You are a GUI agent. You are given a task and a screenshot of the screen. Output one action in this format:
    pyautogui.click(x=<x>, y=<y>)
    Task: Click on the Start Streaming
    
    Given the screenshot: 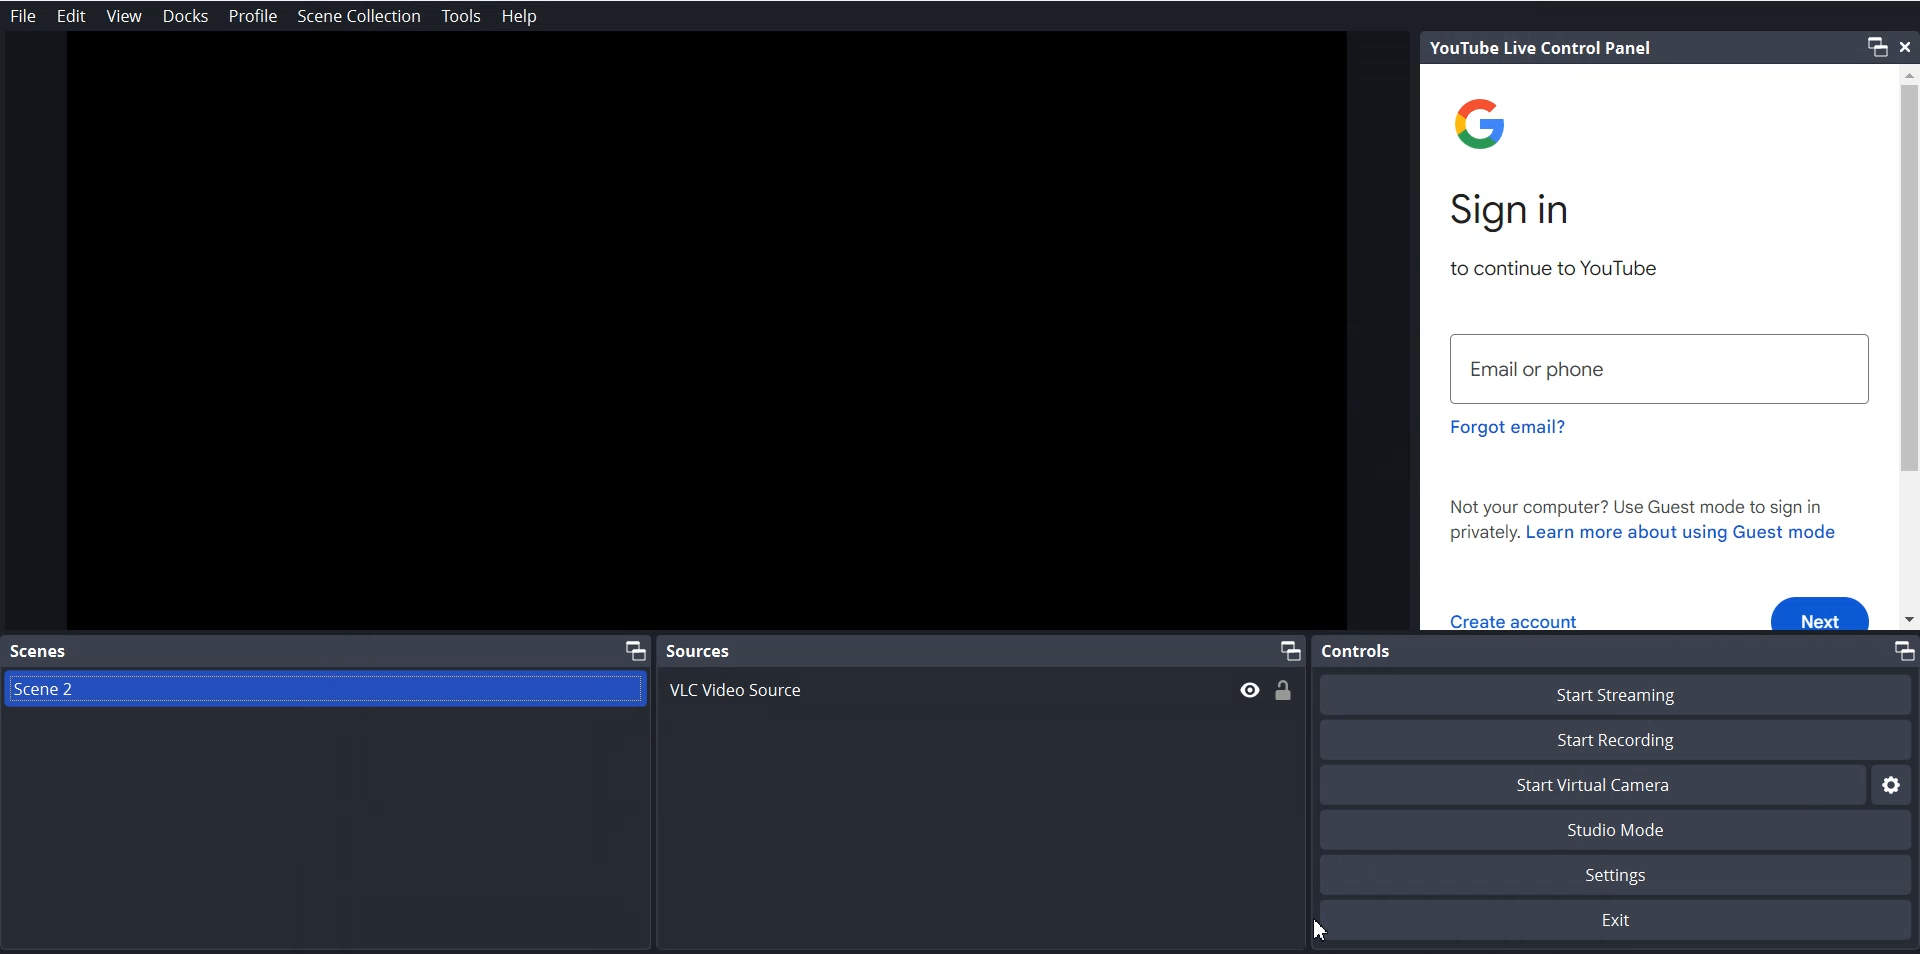 What is the action you would take?
    pyautogui.click(x=1619, y=693)
    